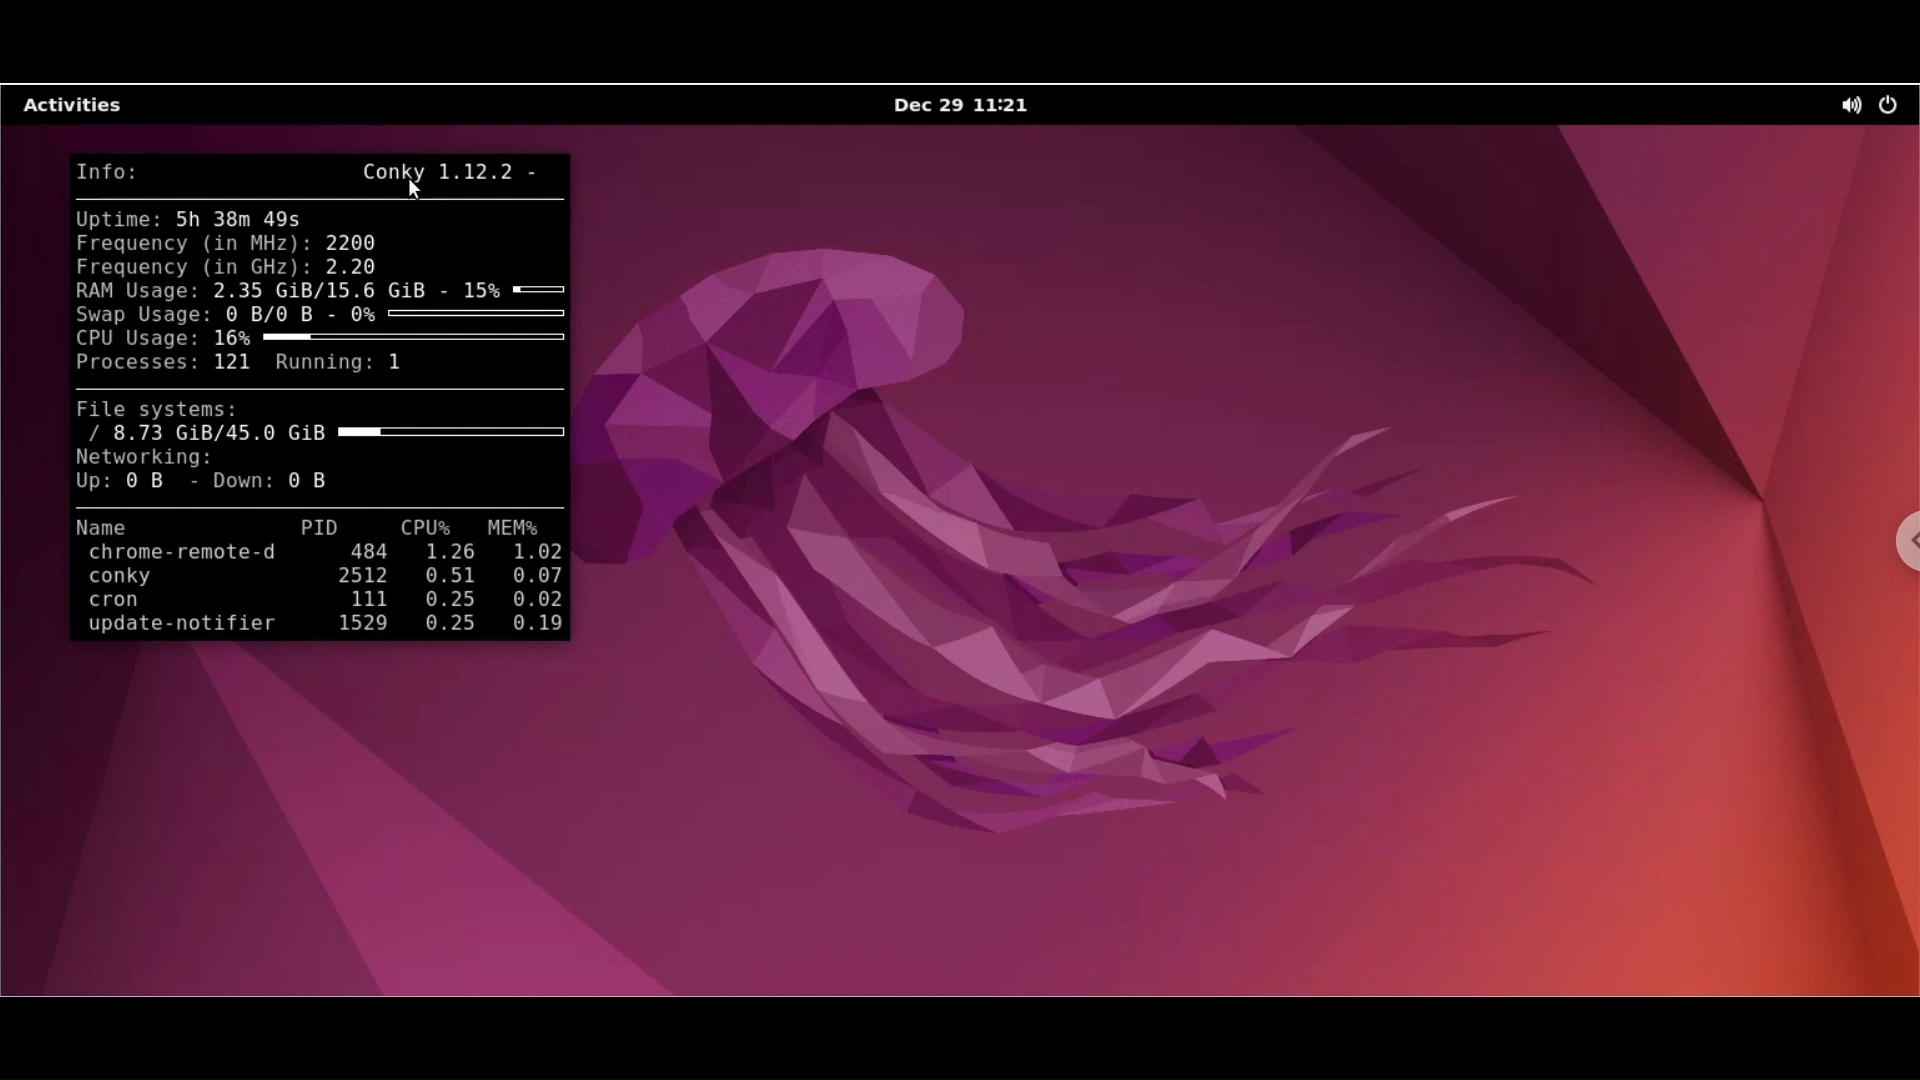 This screenshot has width=1920, height=1080. What do you see at coordinates (94, 483) in the screenshot?
I see `up:` at bounding box center [94, 483].